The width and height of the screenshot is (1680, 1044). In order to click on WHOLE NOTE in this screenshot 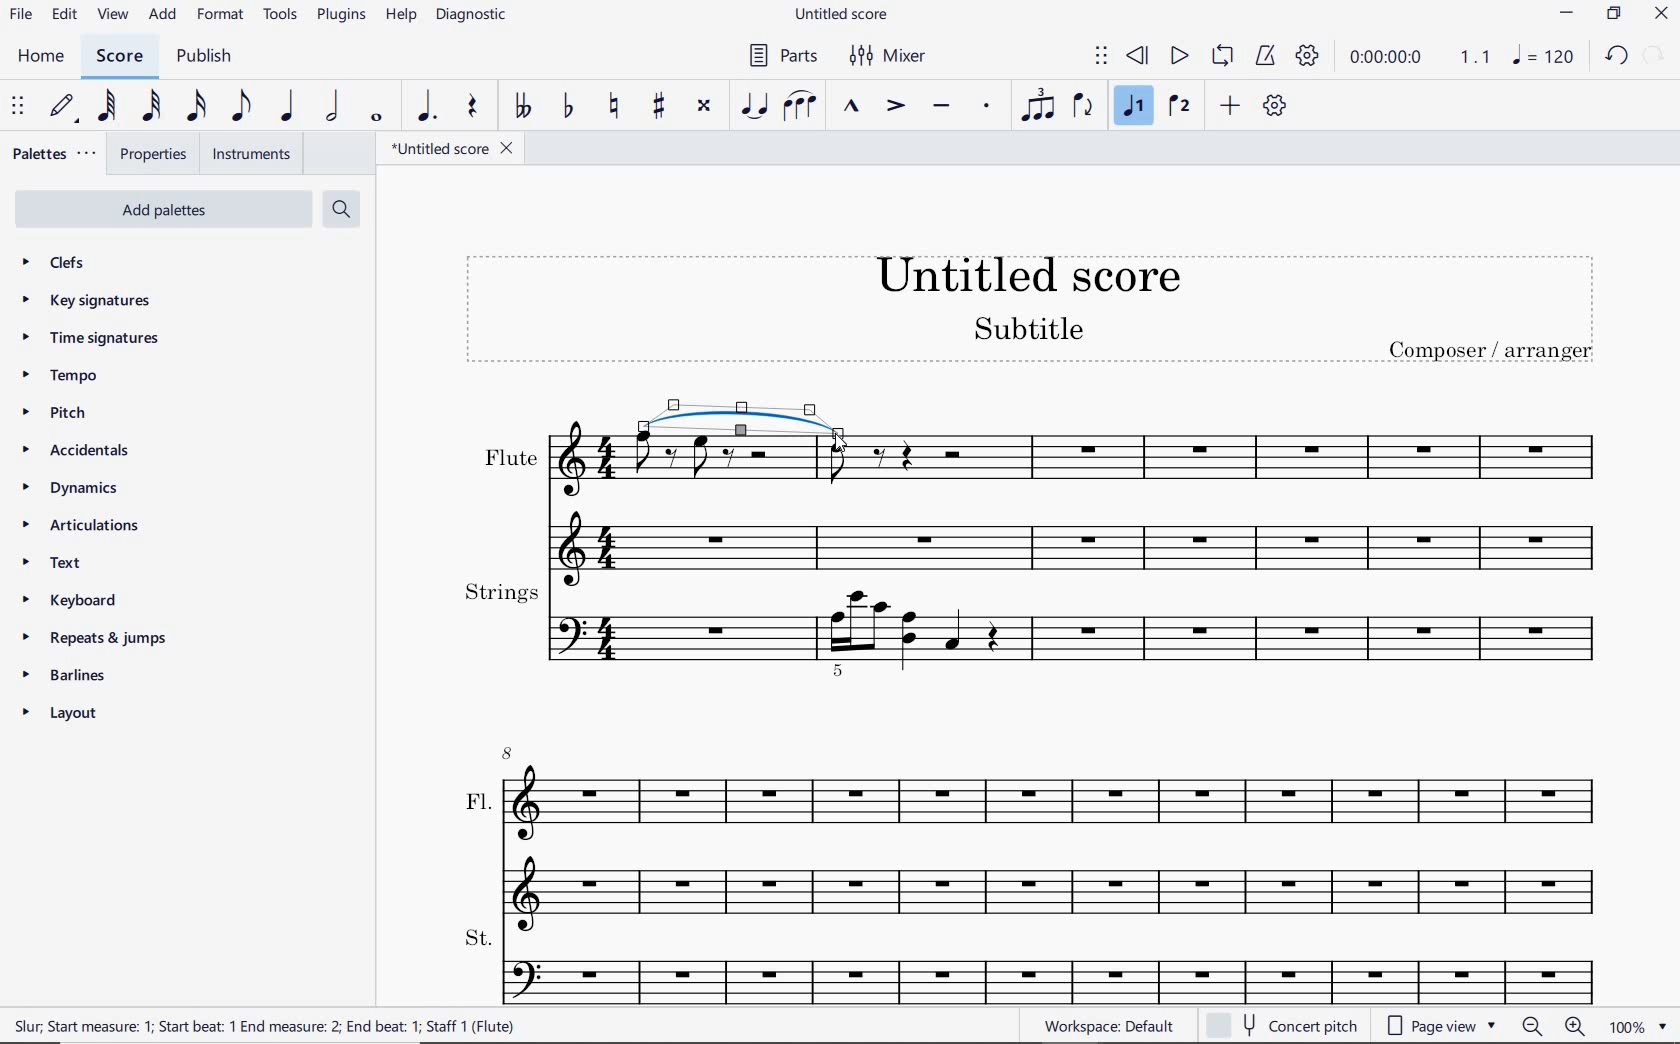, I will do `click(378, 120)`.